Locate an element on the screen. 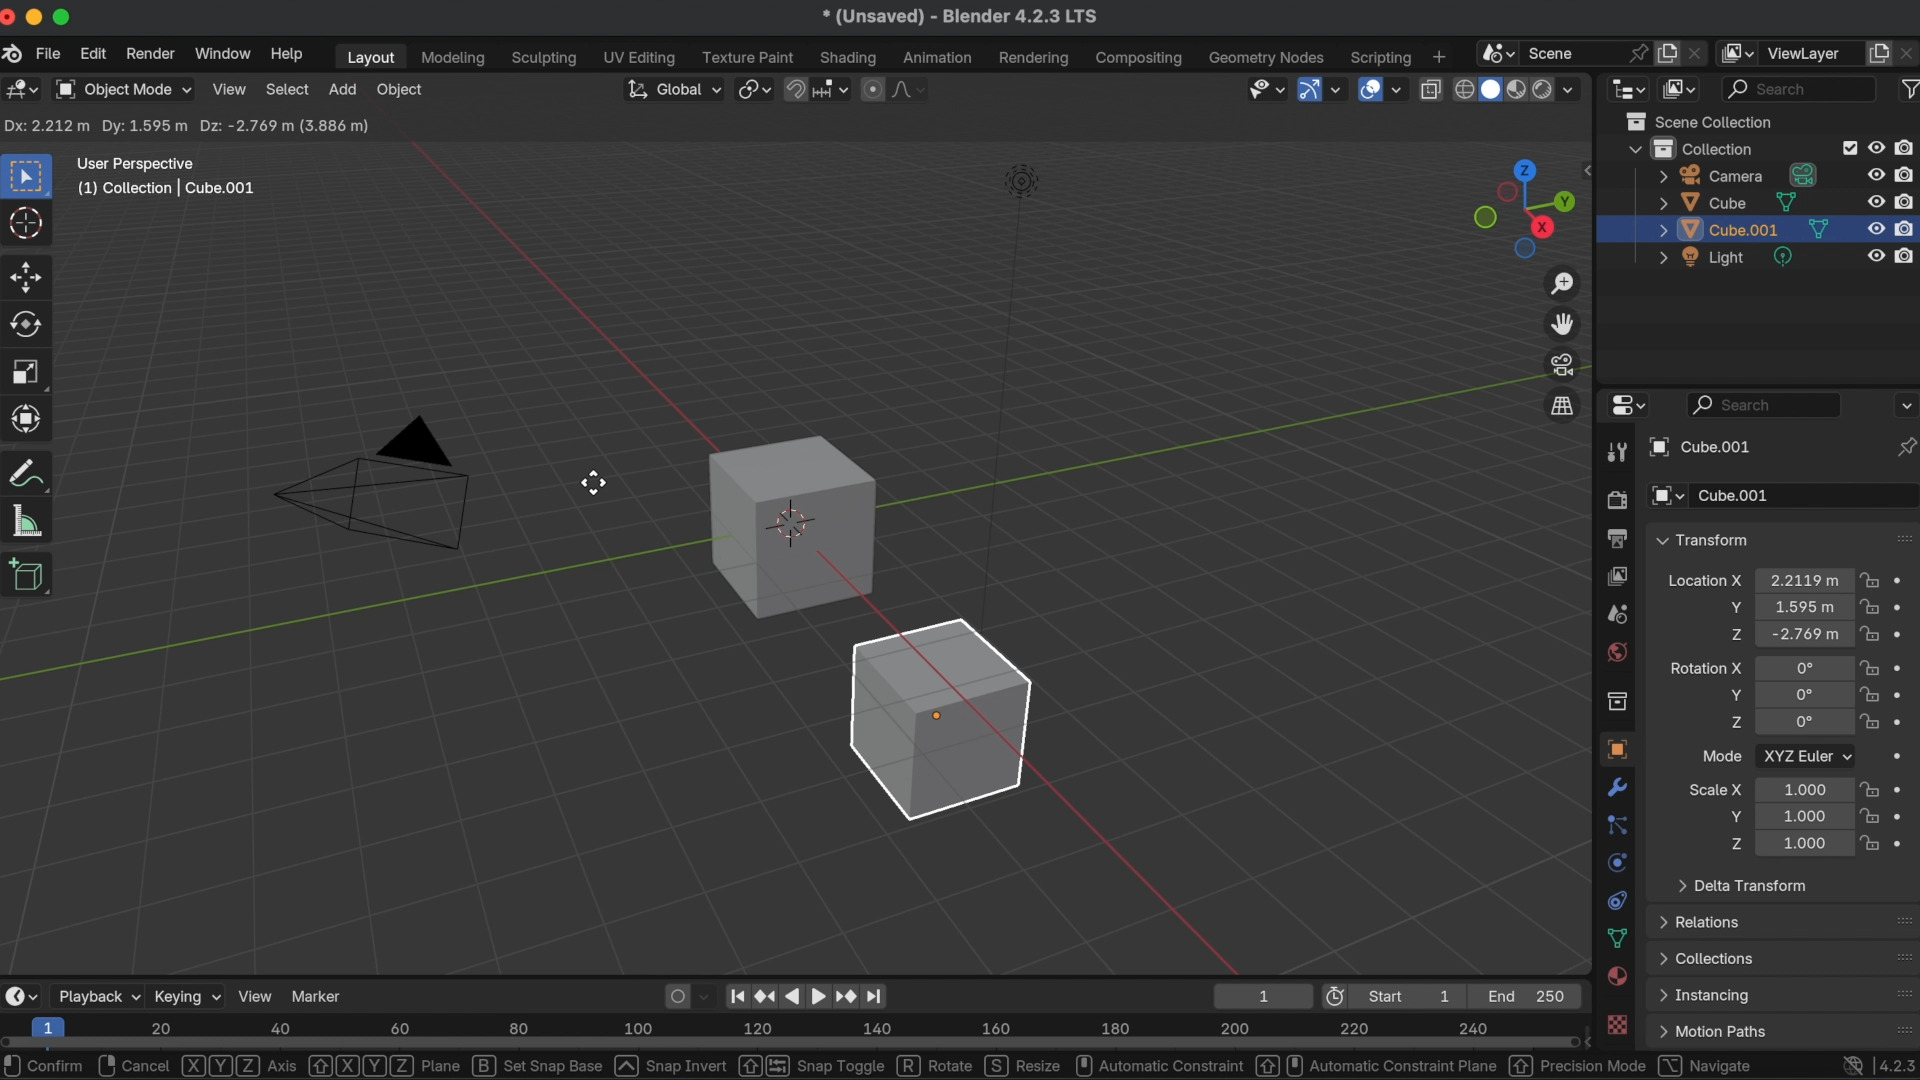  transform pivot point is located at coordinates (752, 86).